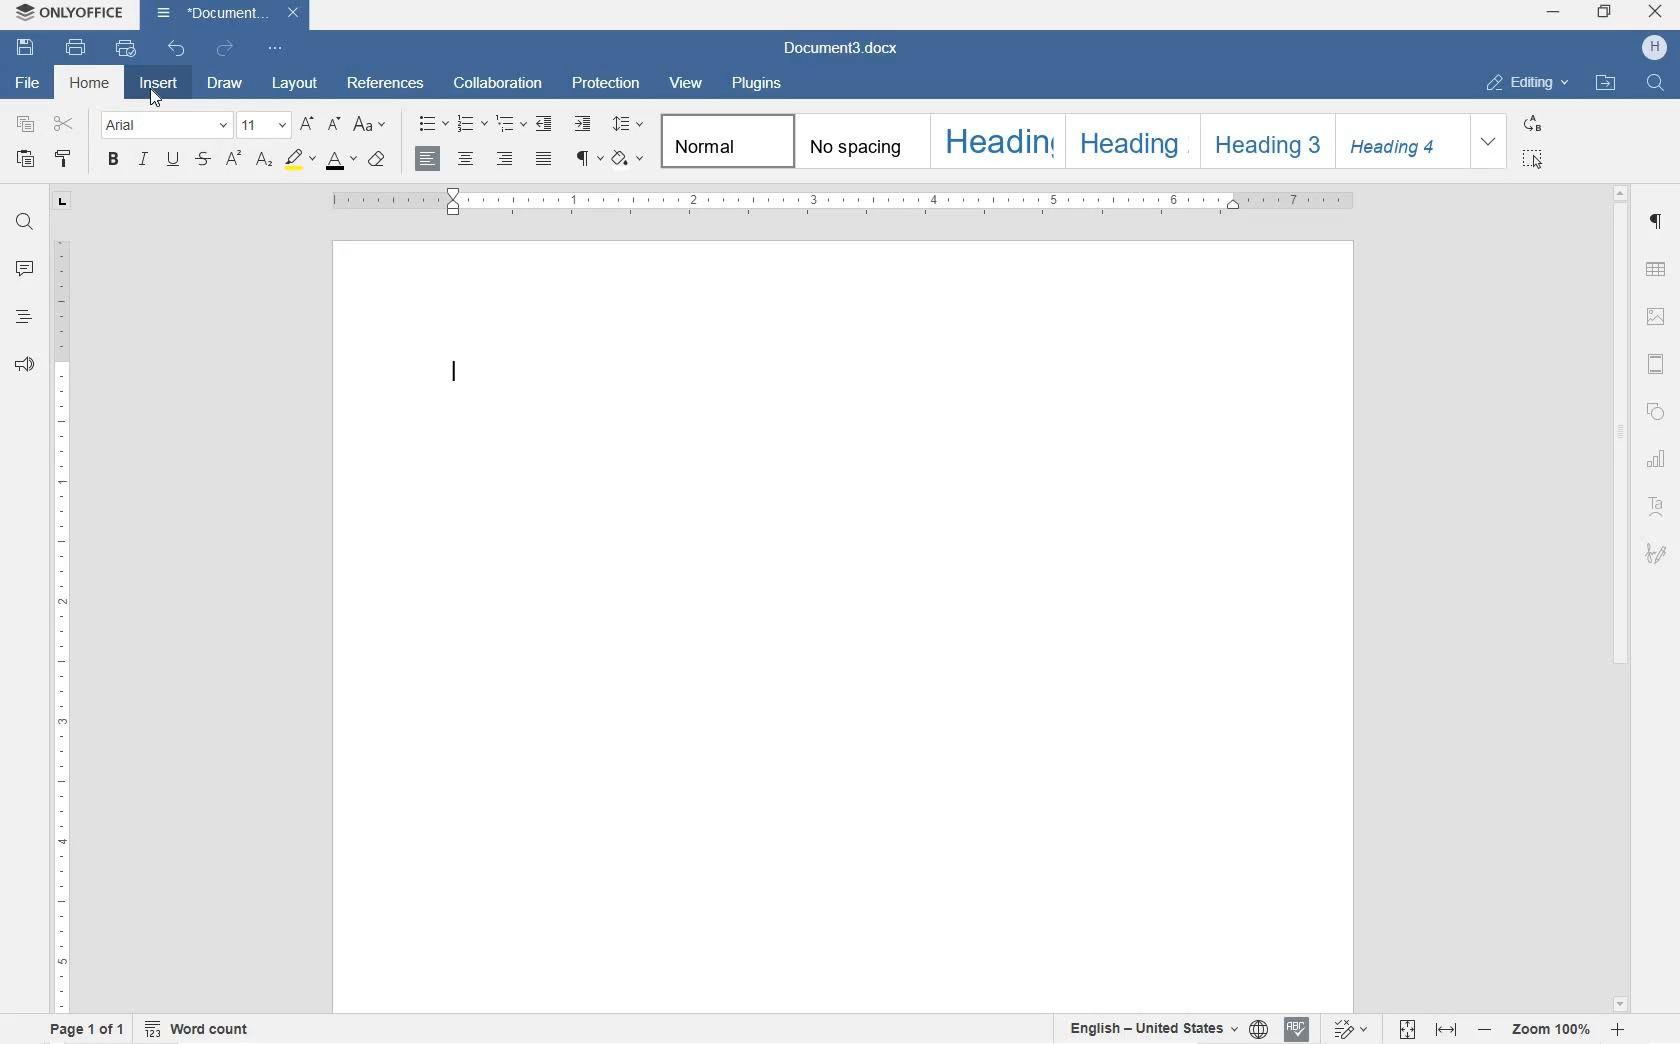 This screenshot has width=1680, height=1044. I want to click on WORD COUNT, so click(199, 1027).